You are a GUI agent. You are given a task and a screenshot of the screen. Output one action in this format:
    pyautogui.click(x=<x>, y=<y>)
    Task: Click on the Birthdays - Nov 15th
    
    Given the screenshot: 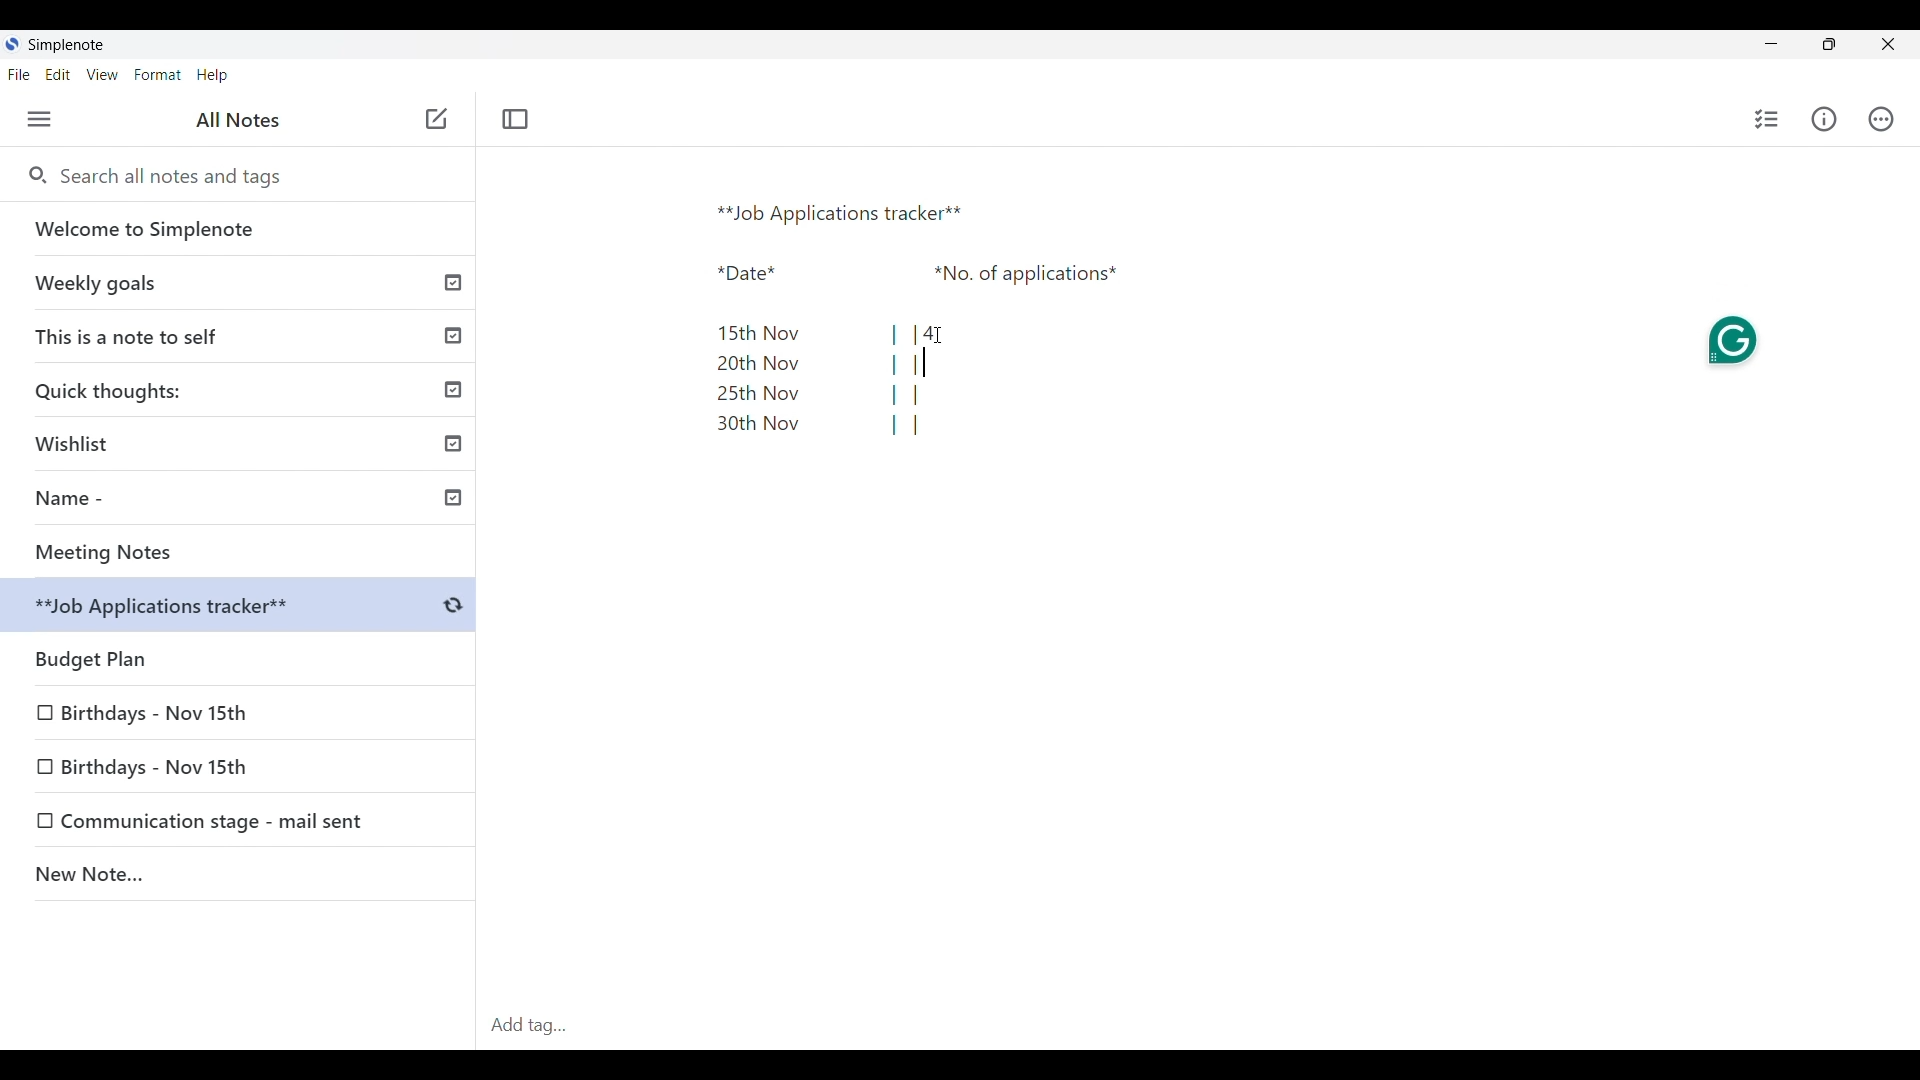 What is the action you would take?
    pyautogui.click(x=192, y=764)
    